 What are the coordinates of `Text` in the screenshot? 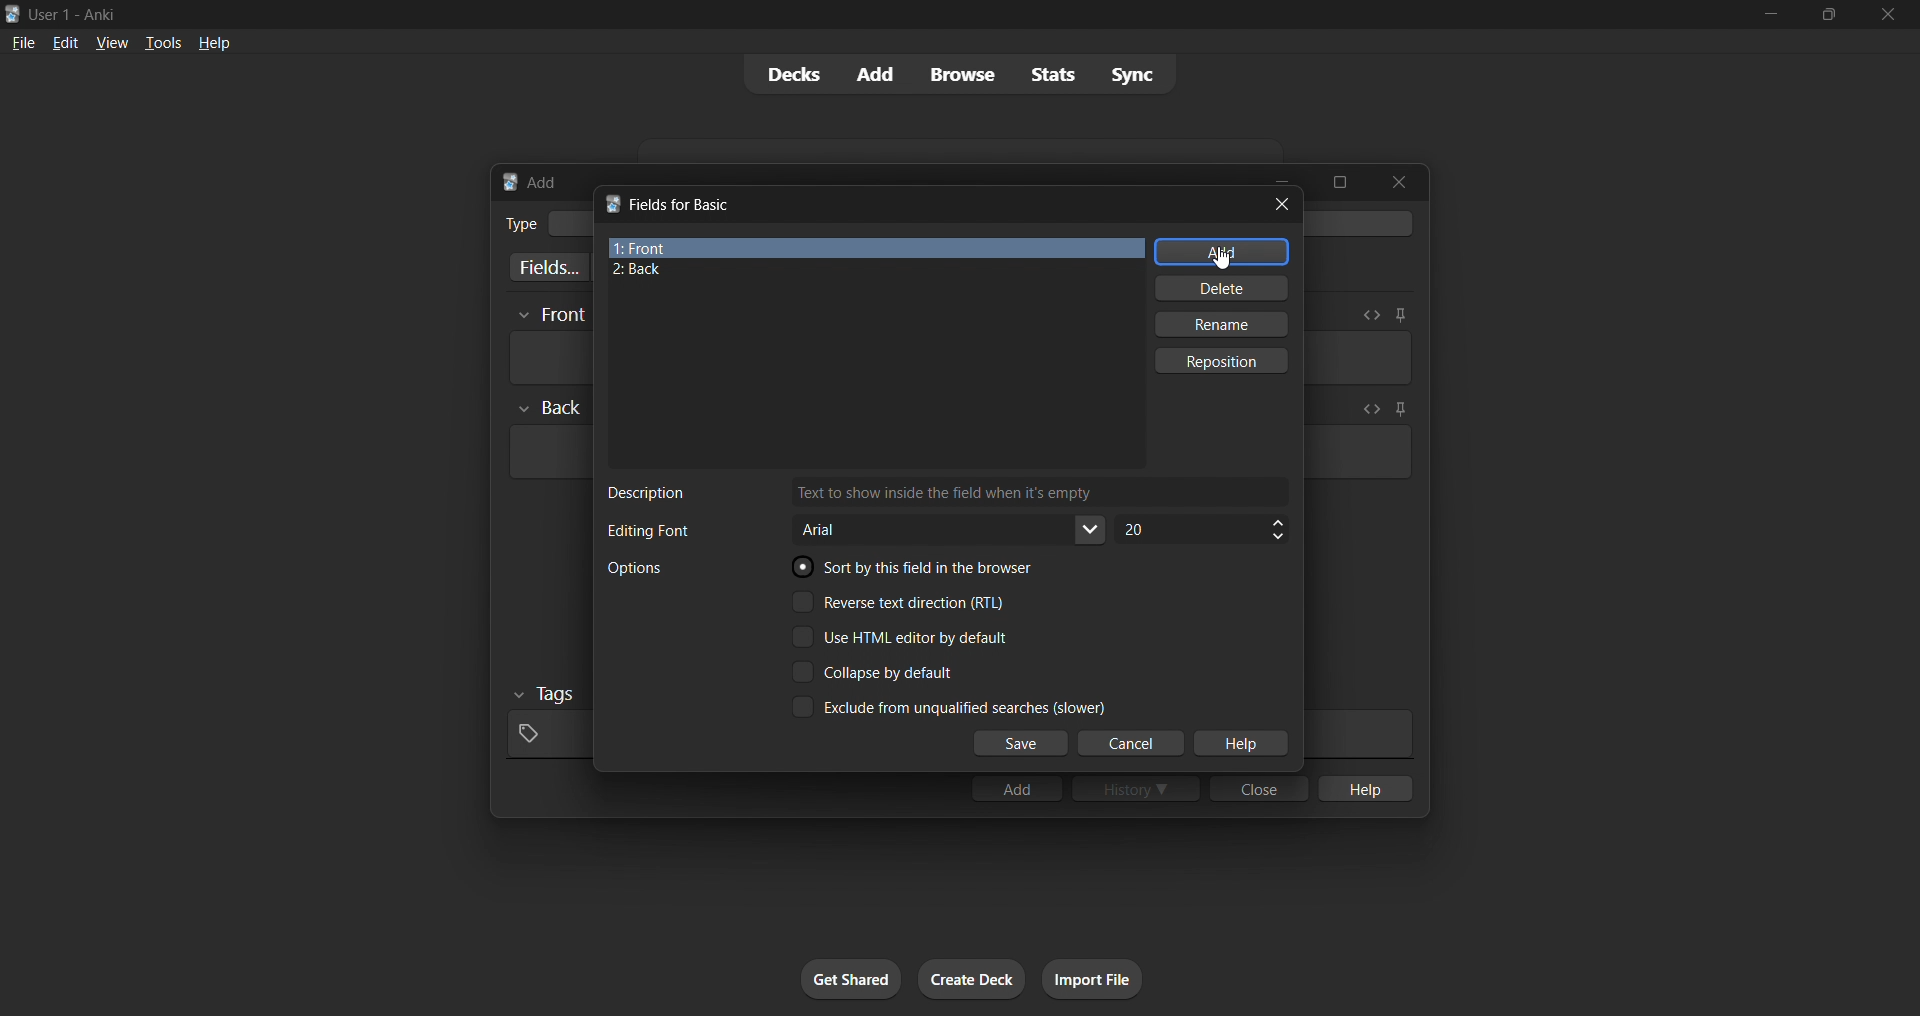 It's located at (76, 16).